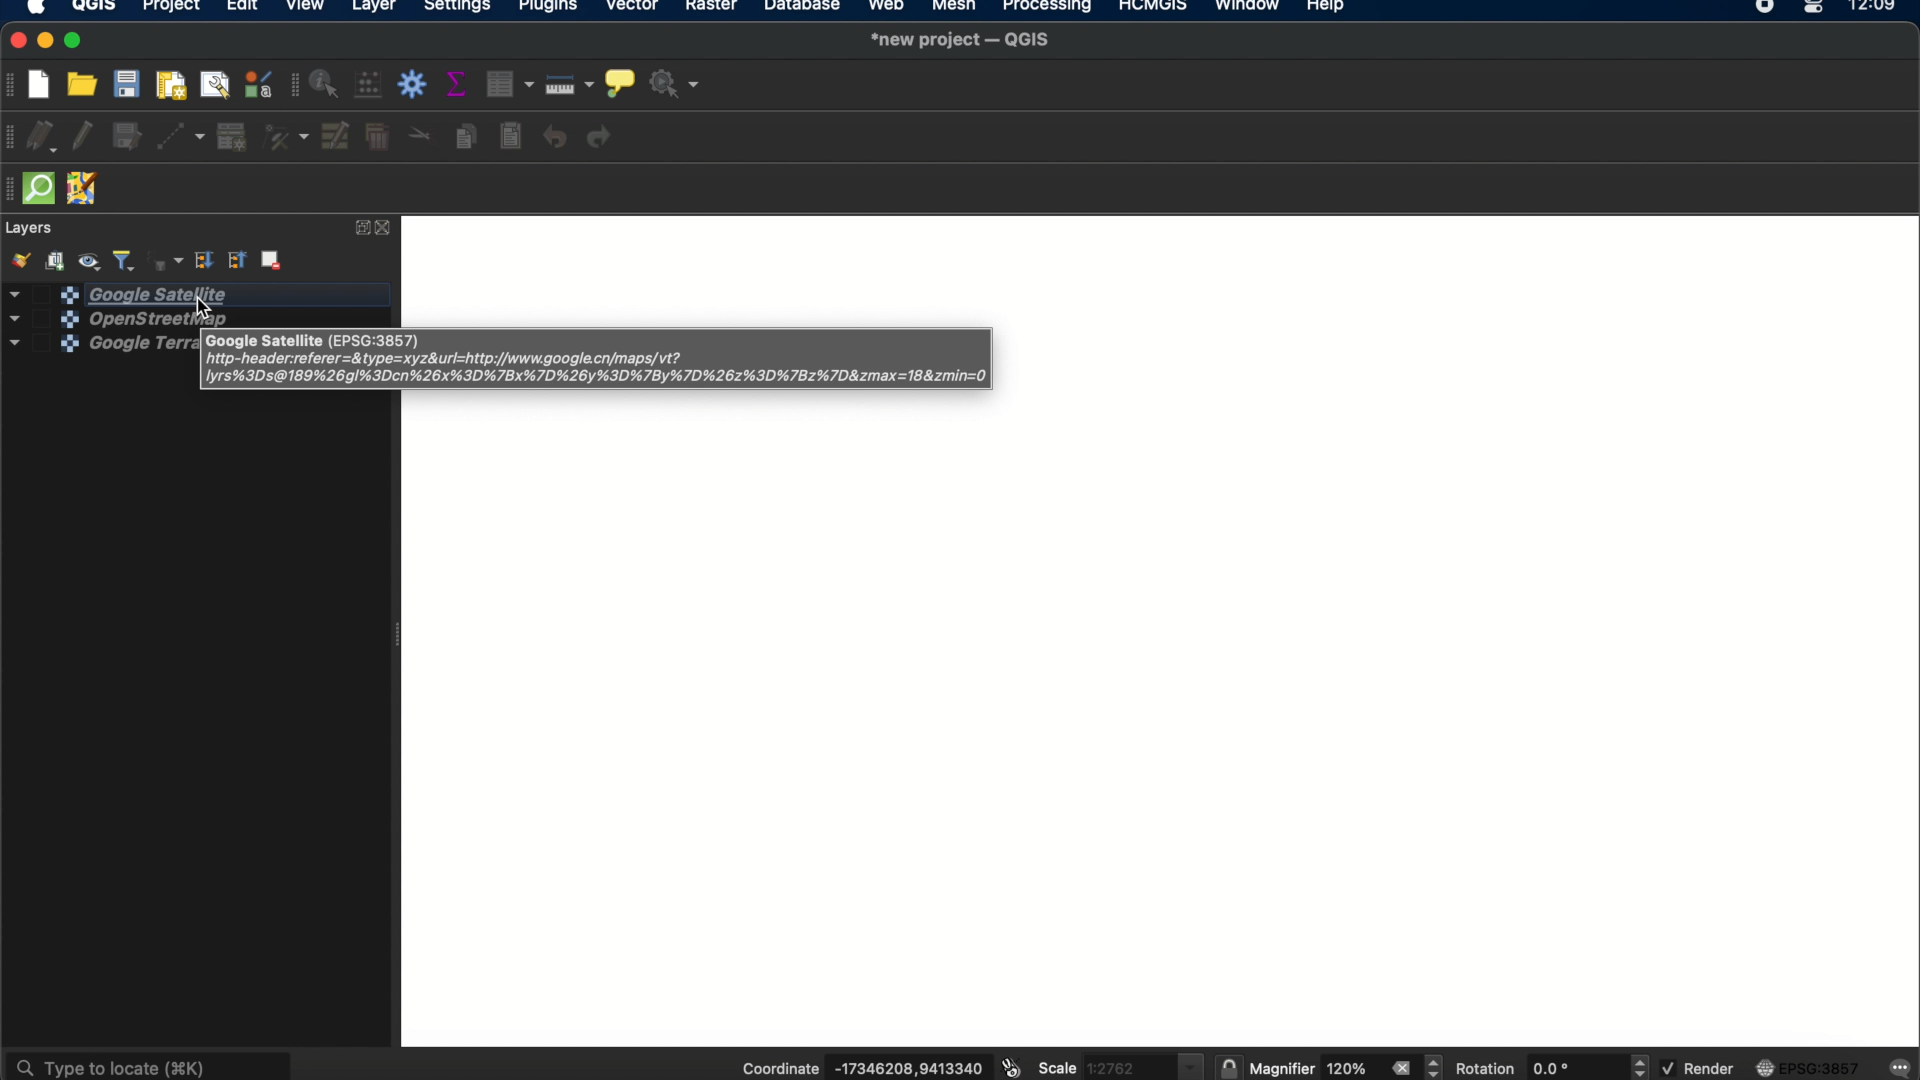  Describe the element at coordinates (1329, 9) in the screenshot. I see `help` at that location.